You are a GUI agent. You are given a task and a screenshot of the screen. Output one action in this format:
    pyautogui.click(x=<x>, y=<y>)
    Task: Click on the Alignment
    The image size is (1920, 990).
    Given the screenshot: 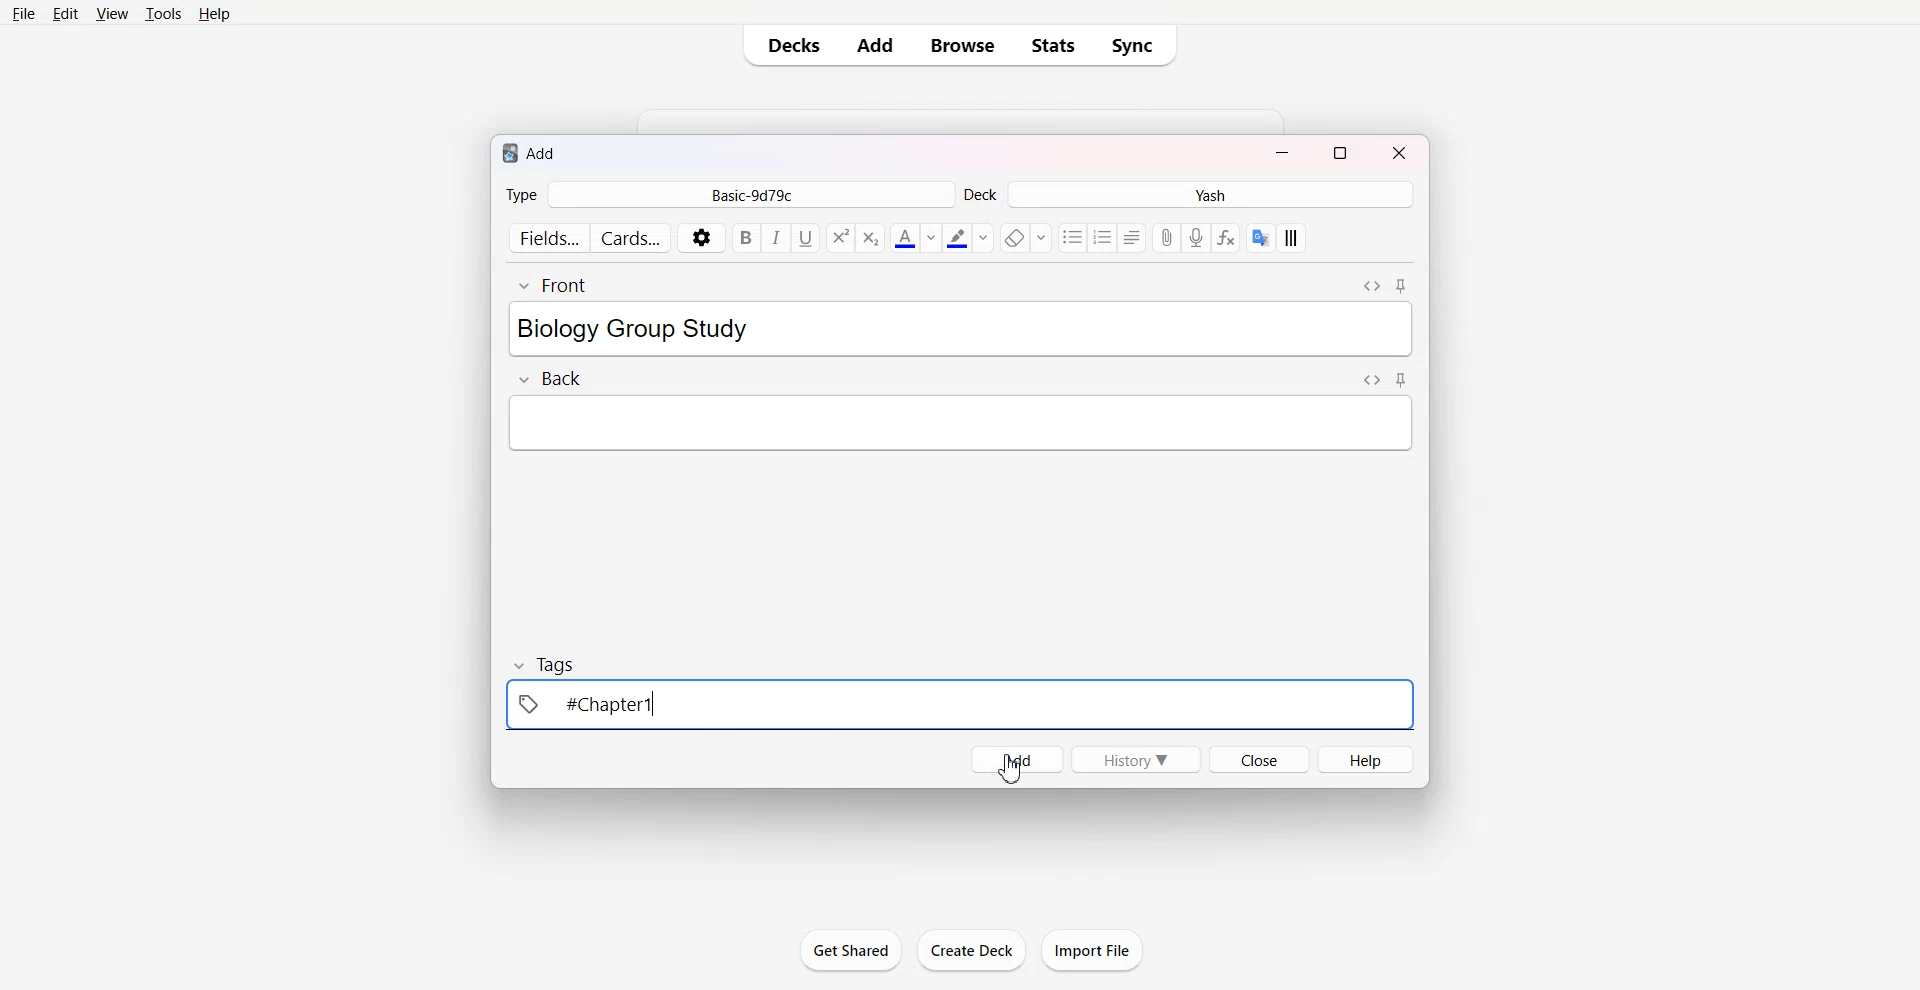 What is the action you would take?
    pyautogui.click(x=1134, y=238)
    